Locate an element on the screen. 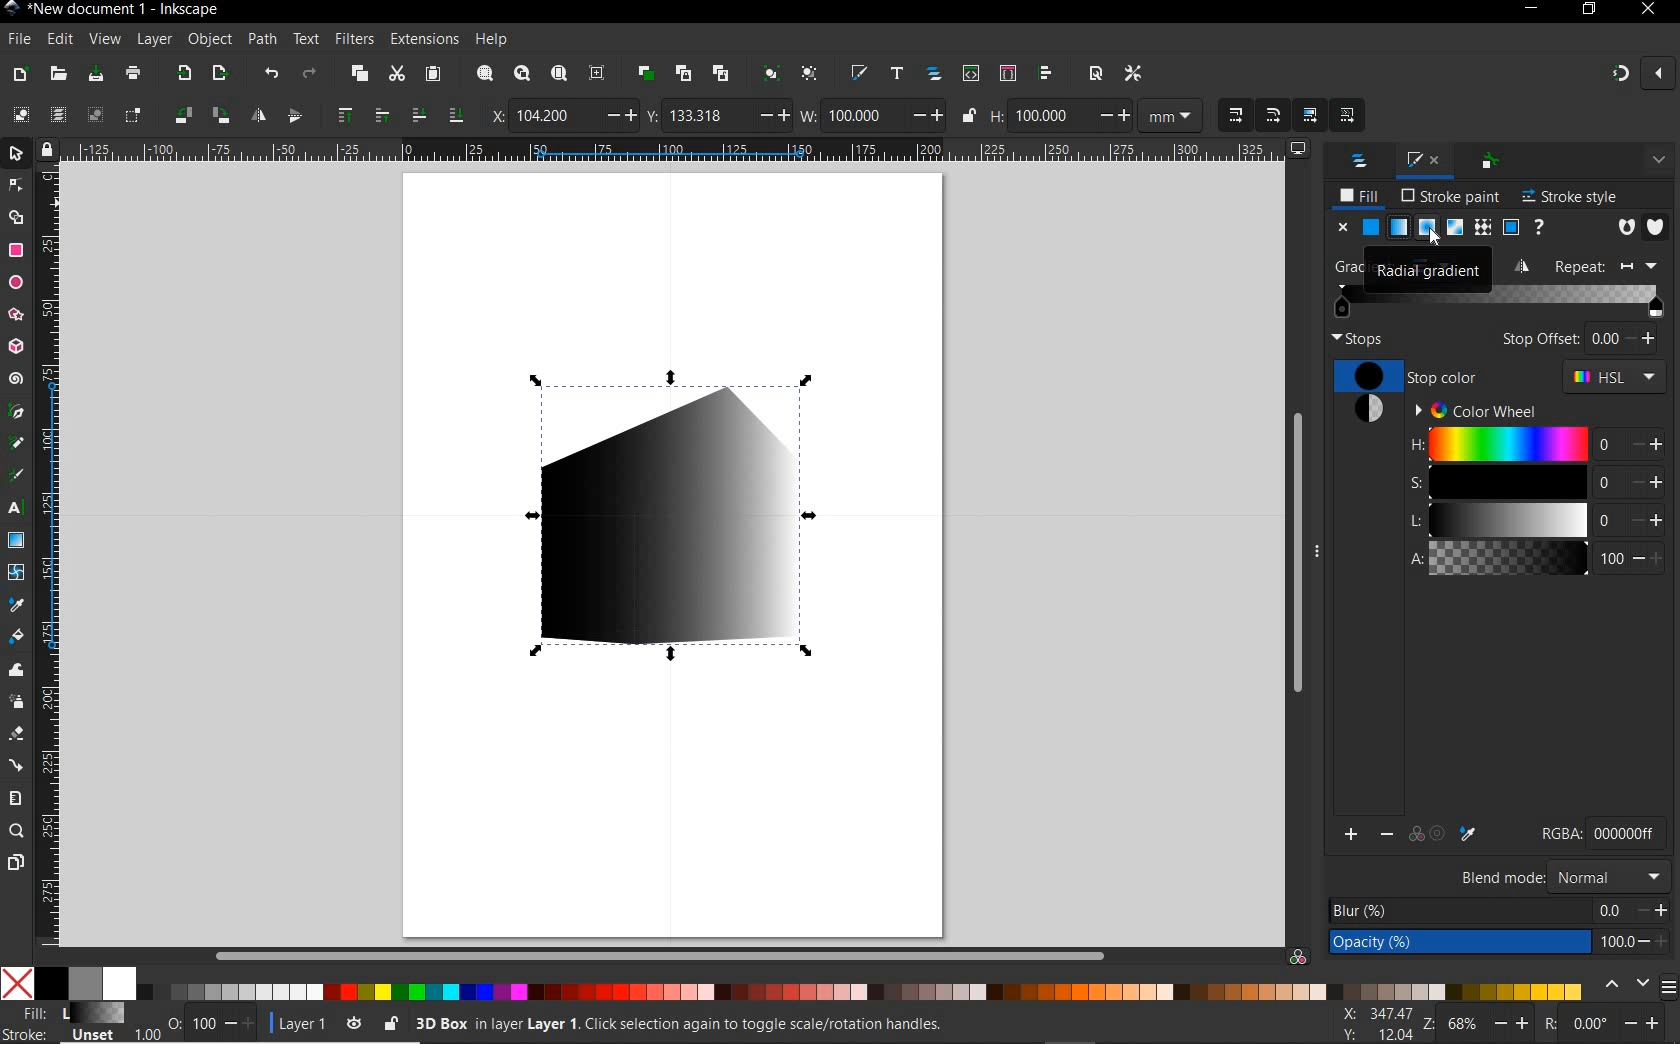  SCROLLBAR is located at coordinates (673, 954).